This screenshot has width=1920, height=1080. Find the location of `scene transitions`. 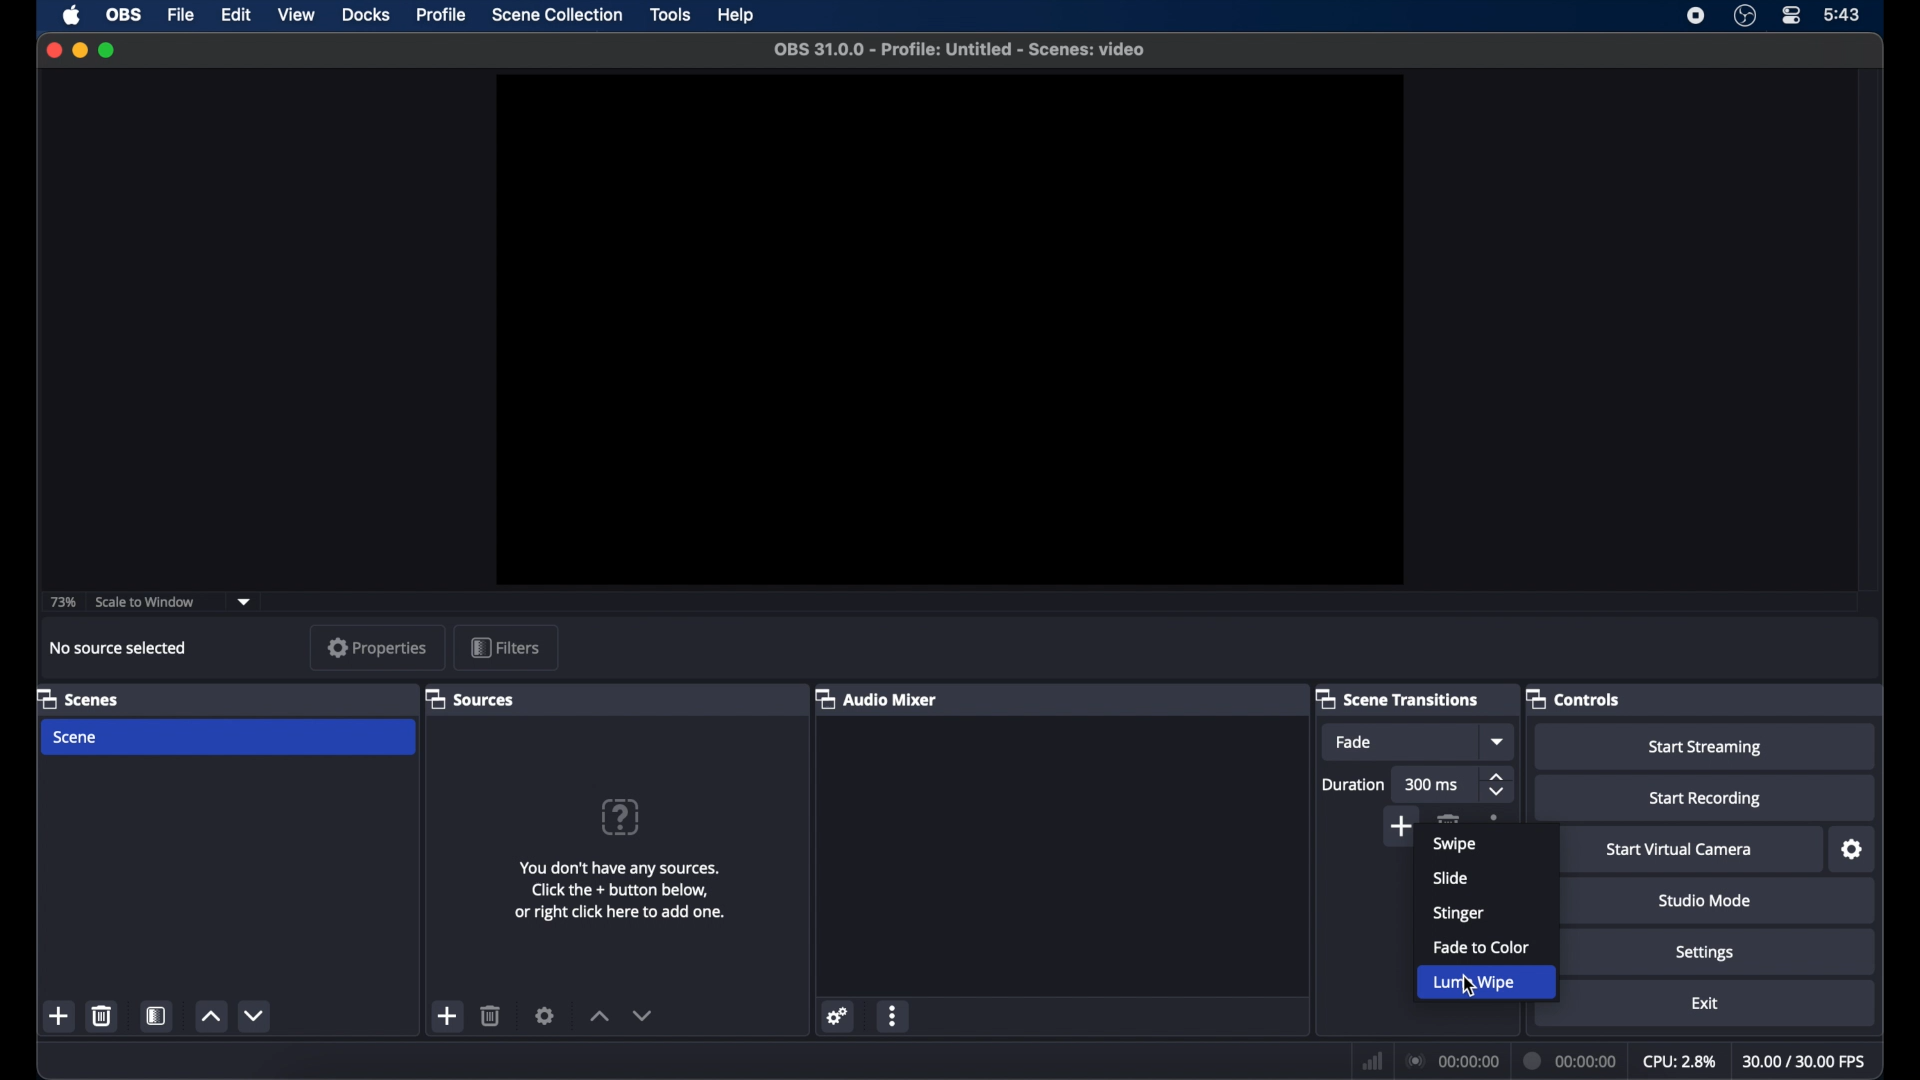

scene transitions is located at coordinates (1397, 699).